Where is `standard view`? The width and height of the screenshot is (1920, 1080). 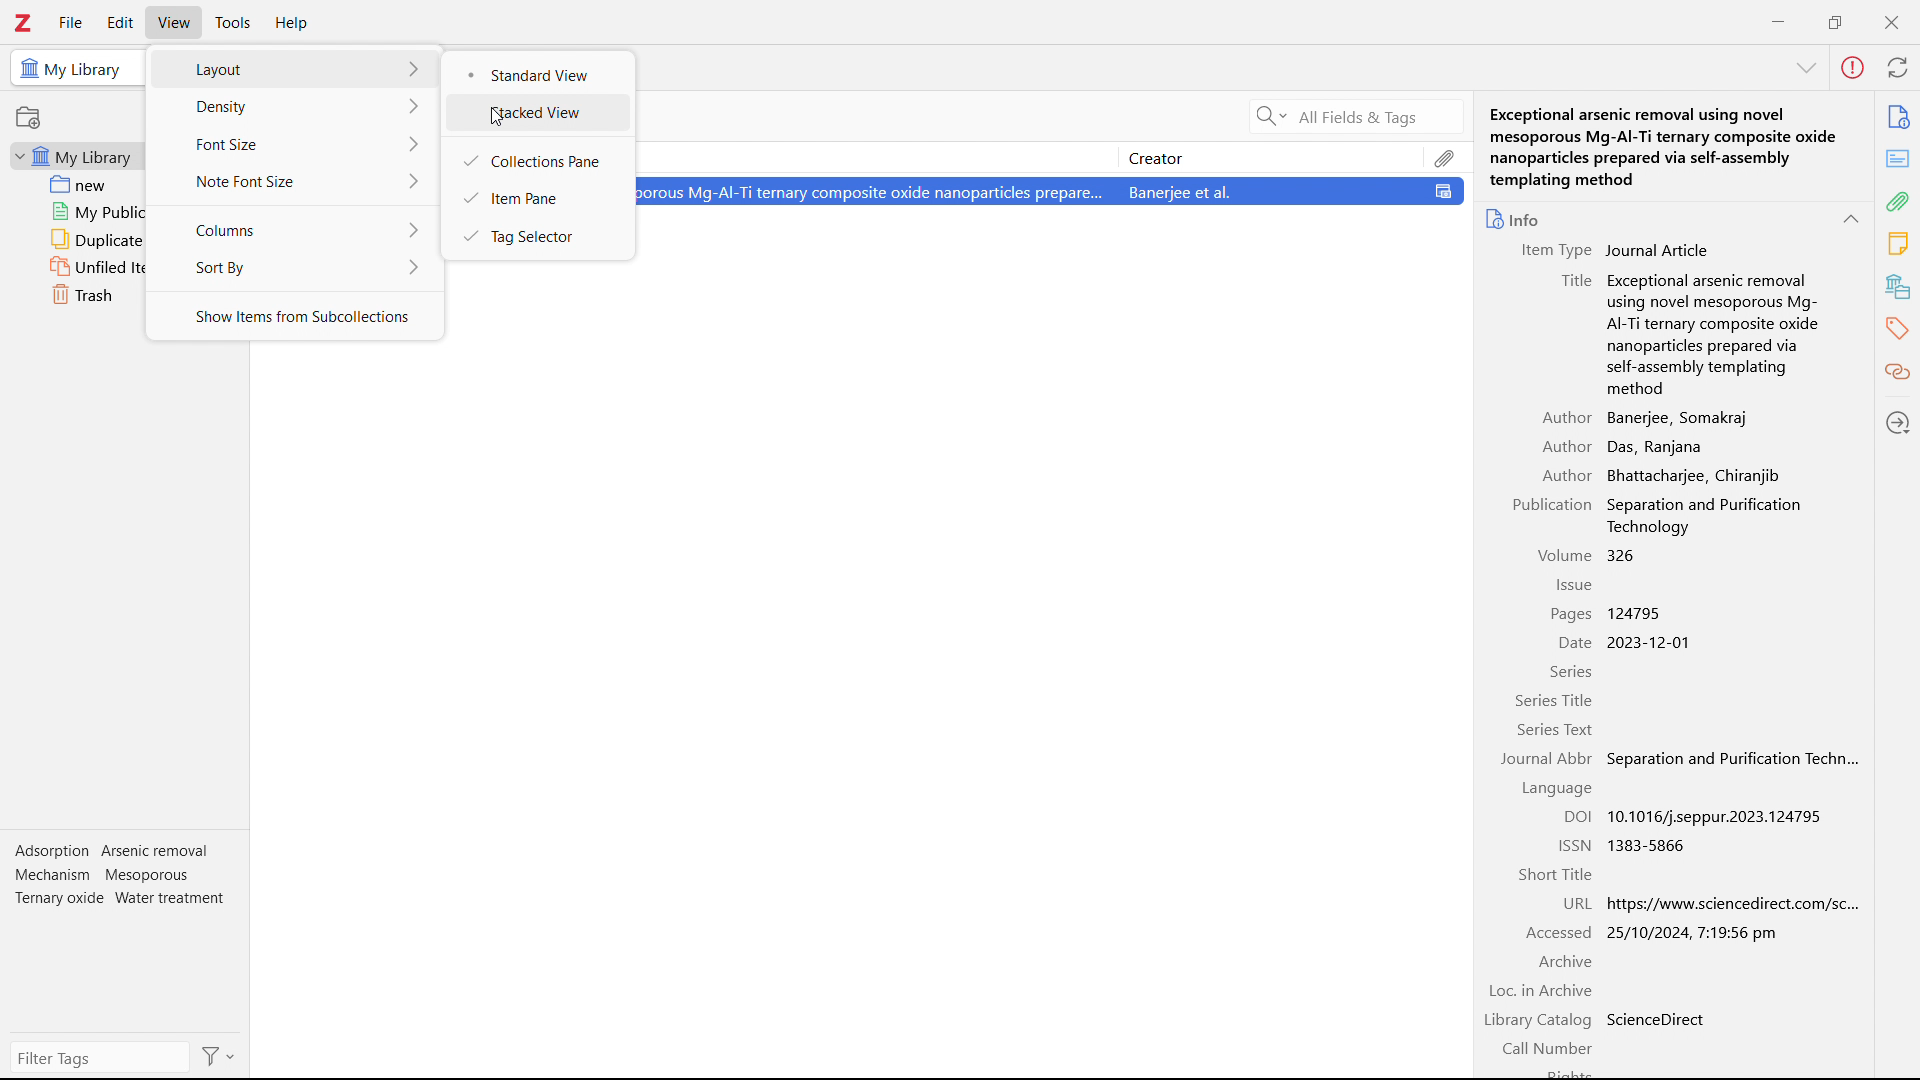
standard view is located at coordinates (539, 76).